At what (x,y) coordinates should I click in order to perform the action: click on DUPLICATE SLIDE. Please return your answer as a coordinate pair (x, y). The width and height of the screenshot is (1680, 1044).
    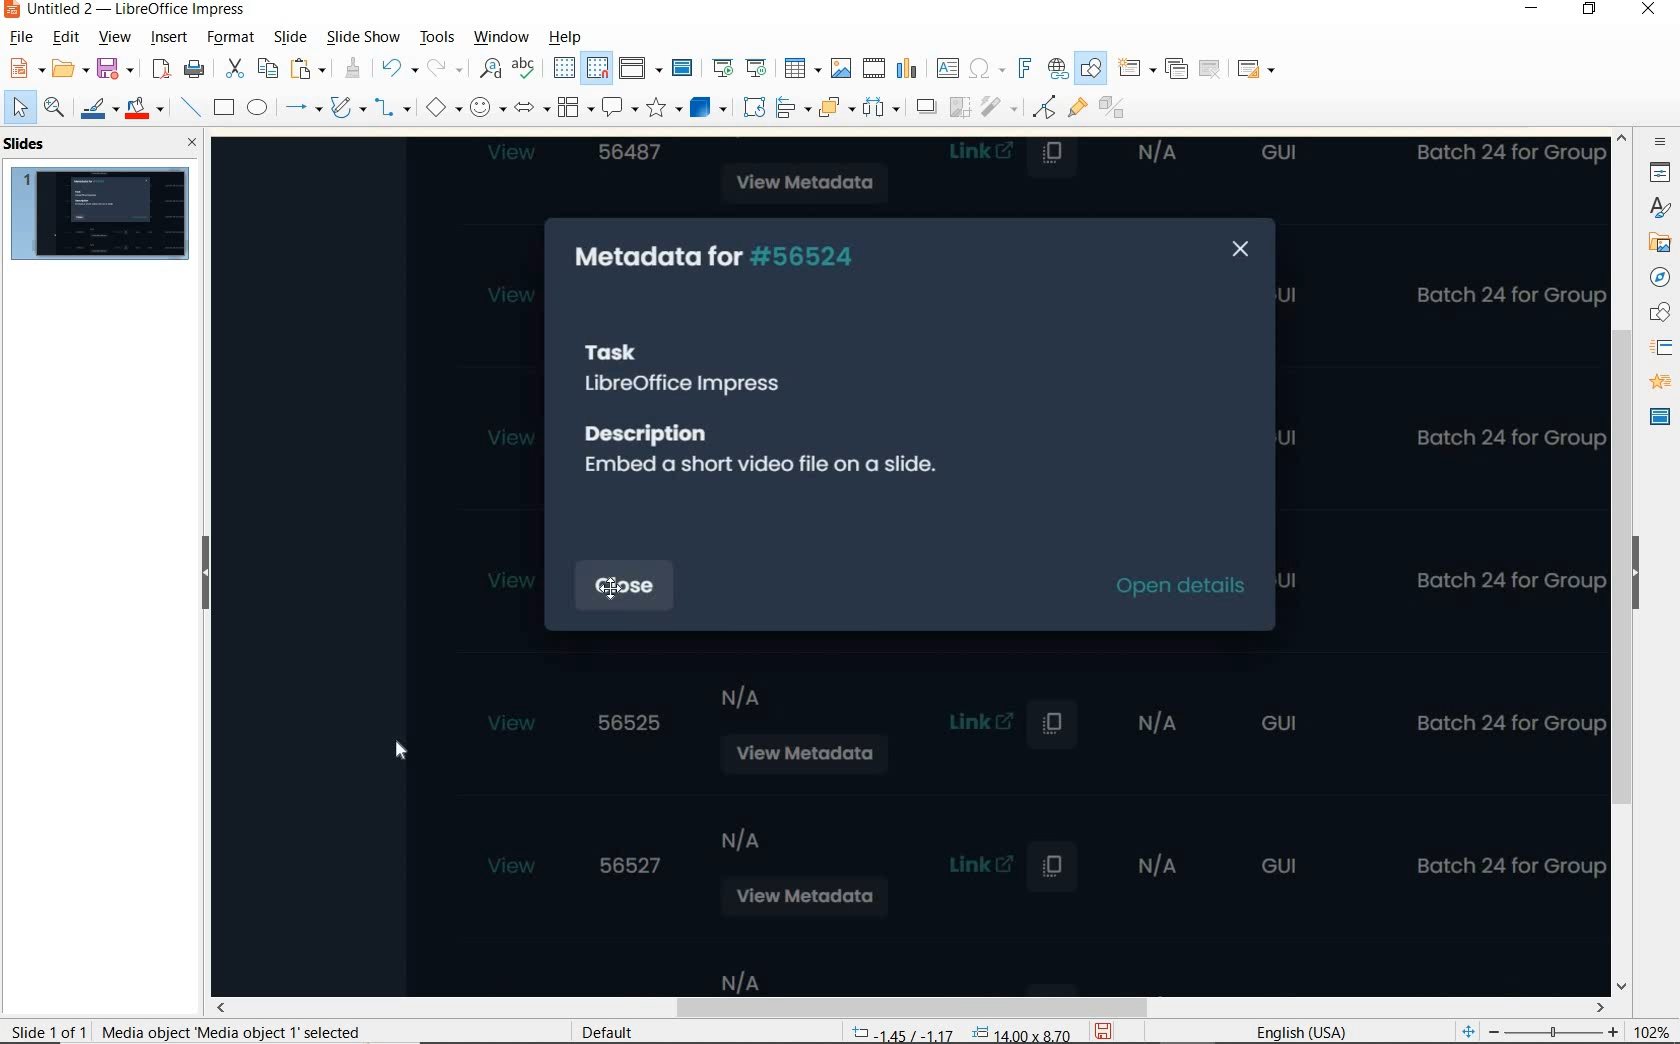
    Looking at the image, I should click on (1177, 71).